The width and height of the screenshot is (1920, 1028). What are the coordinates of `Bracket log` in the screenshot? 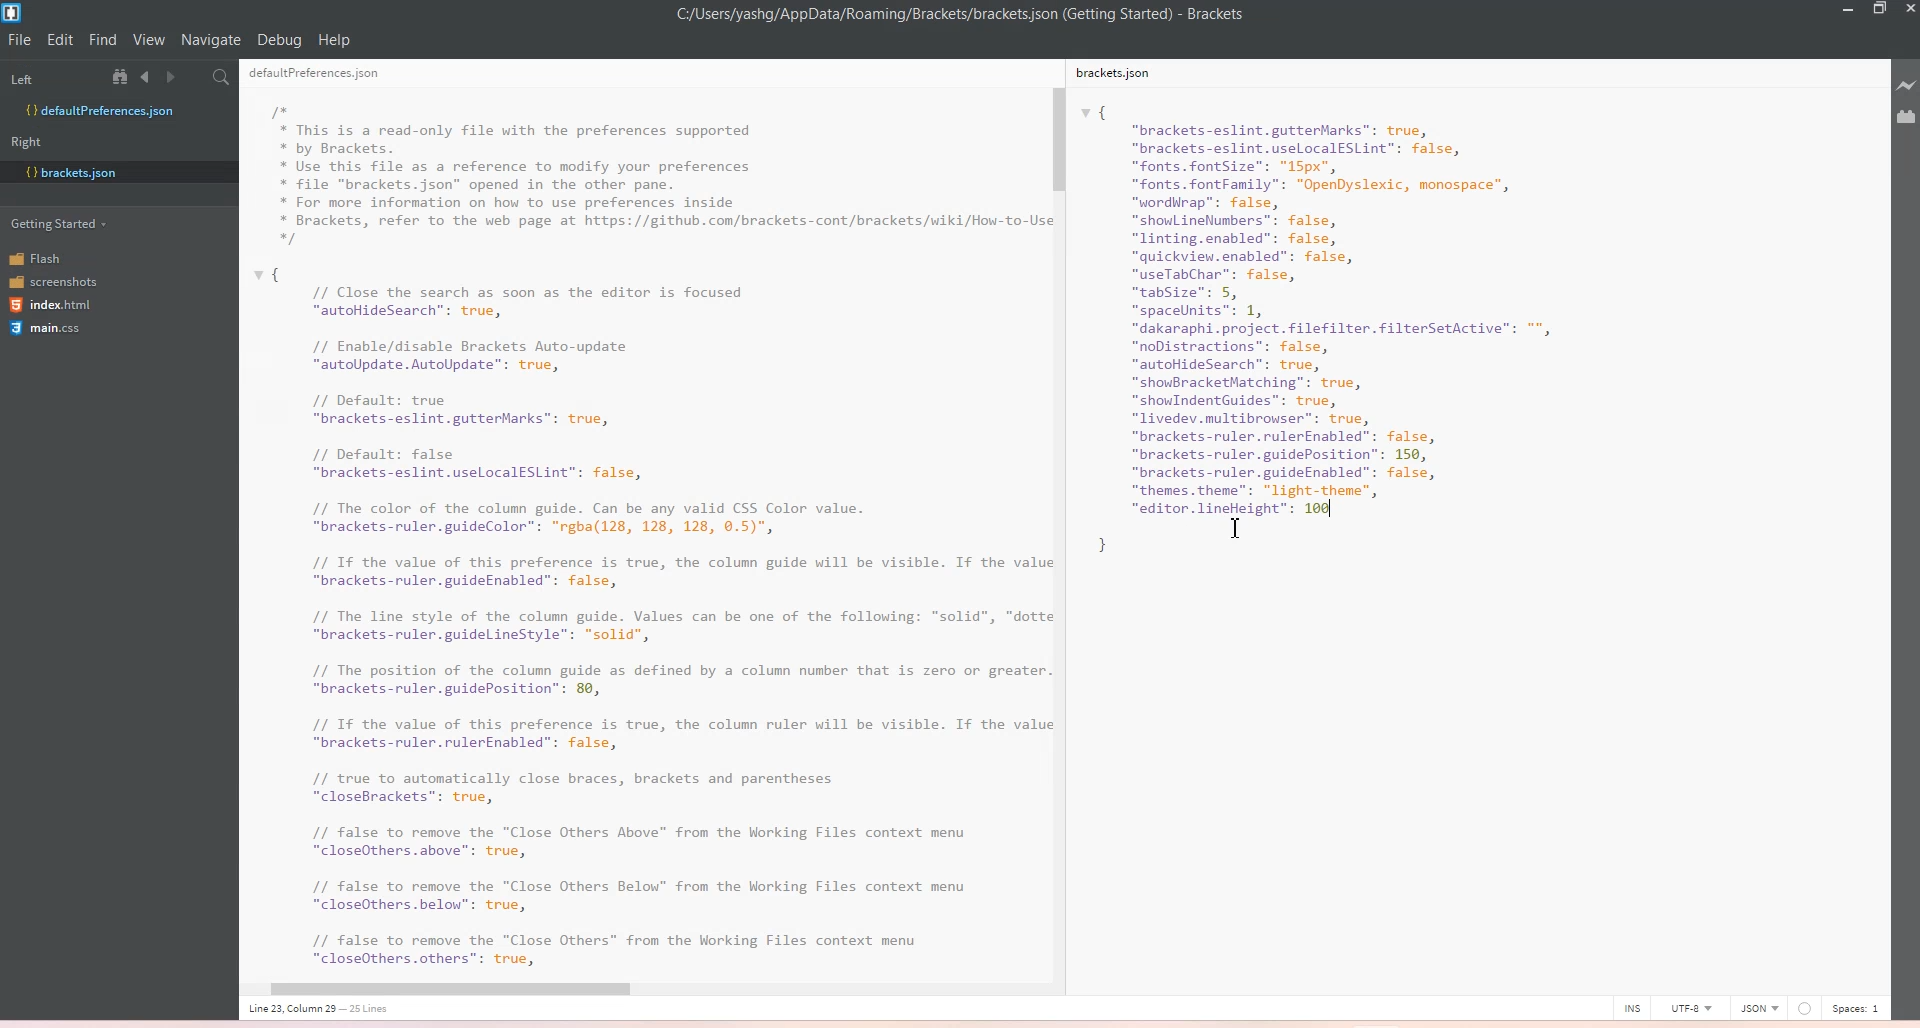 It's located at (14, 13).